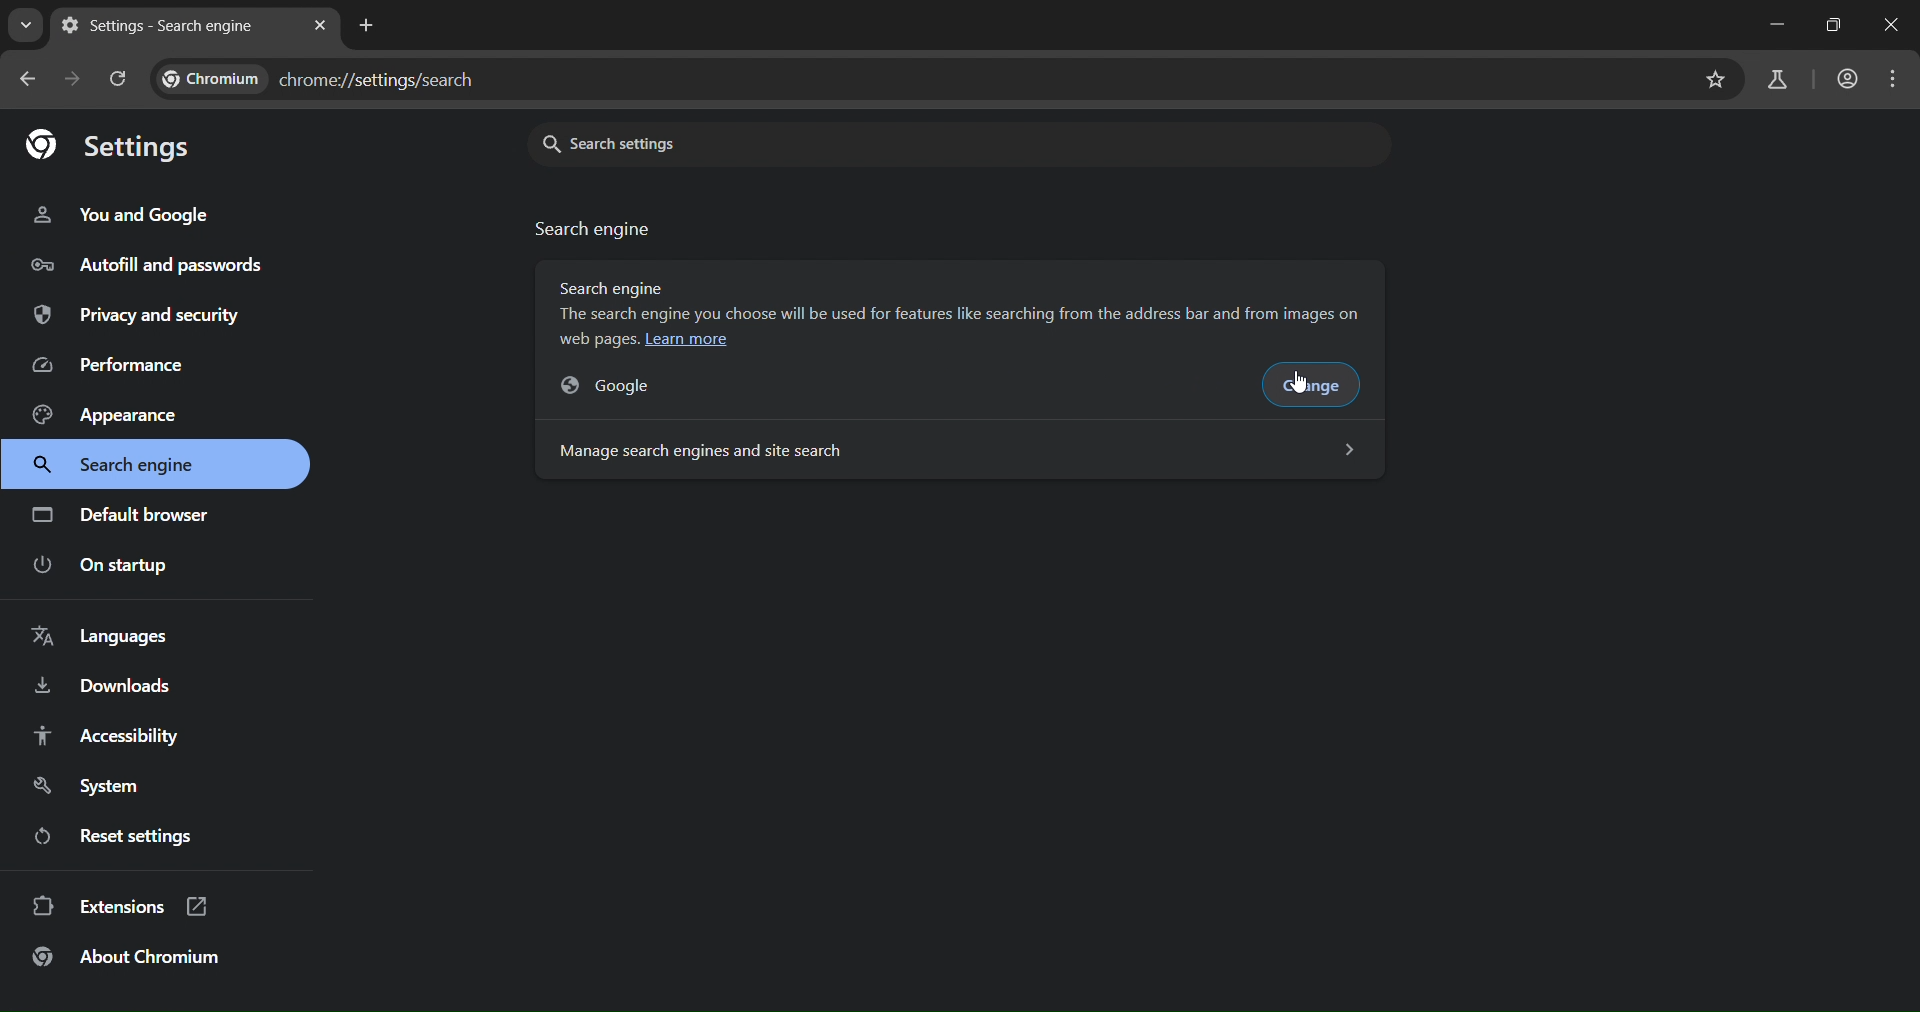  What do you see at coordinates (125, 466) in the screenshot?
I see `search engine` at bounding box center [125, 466].